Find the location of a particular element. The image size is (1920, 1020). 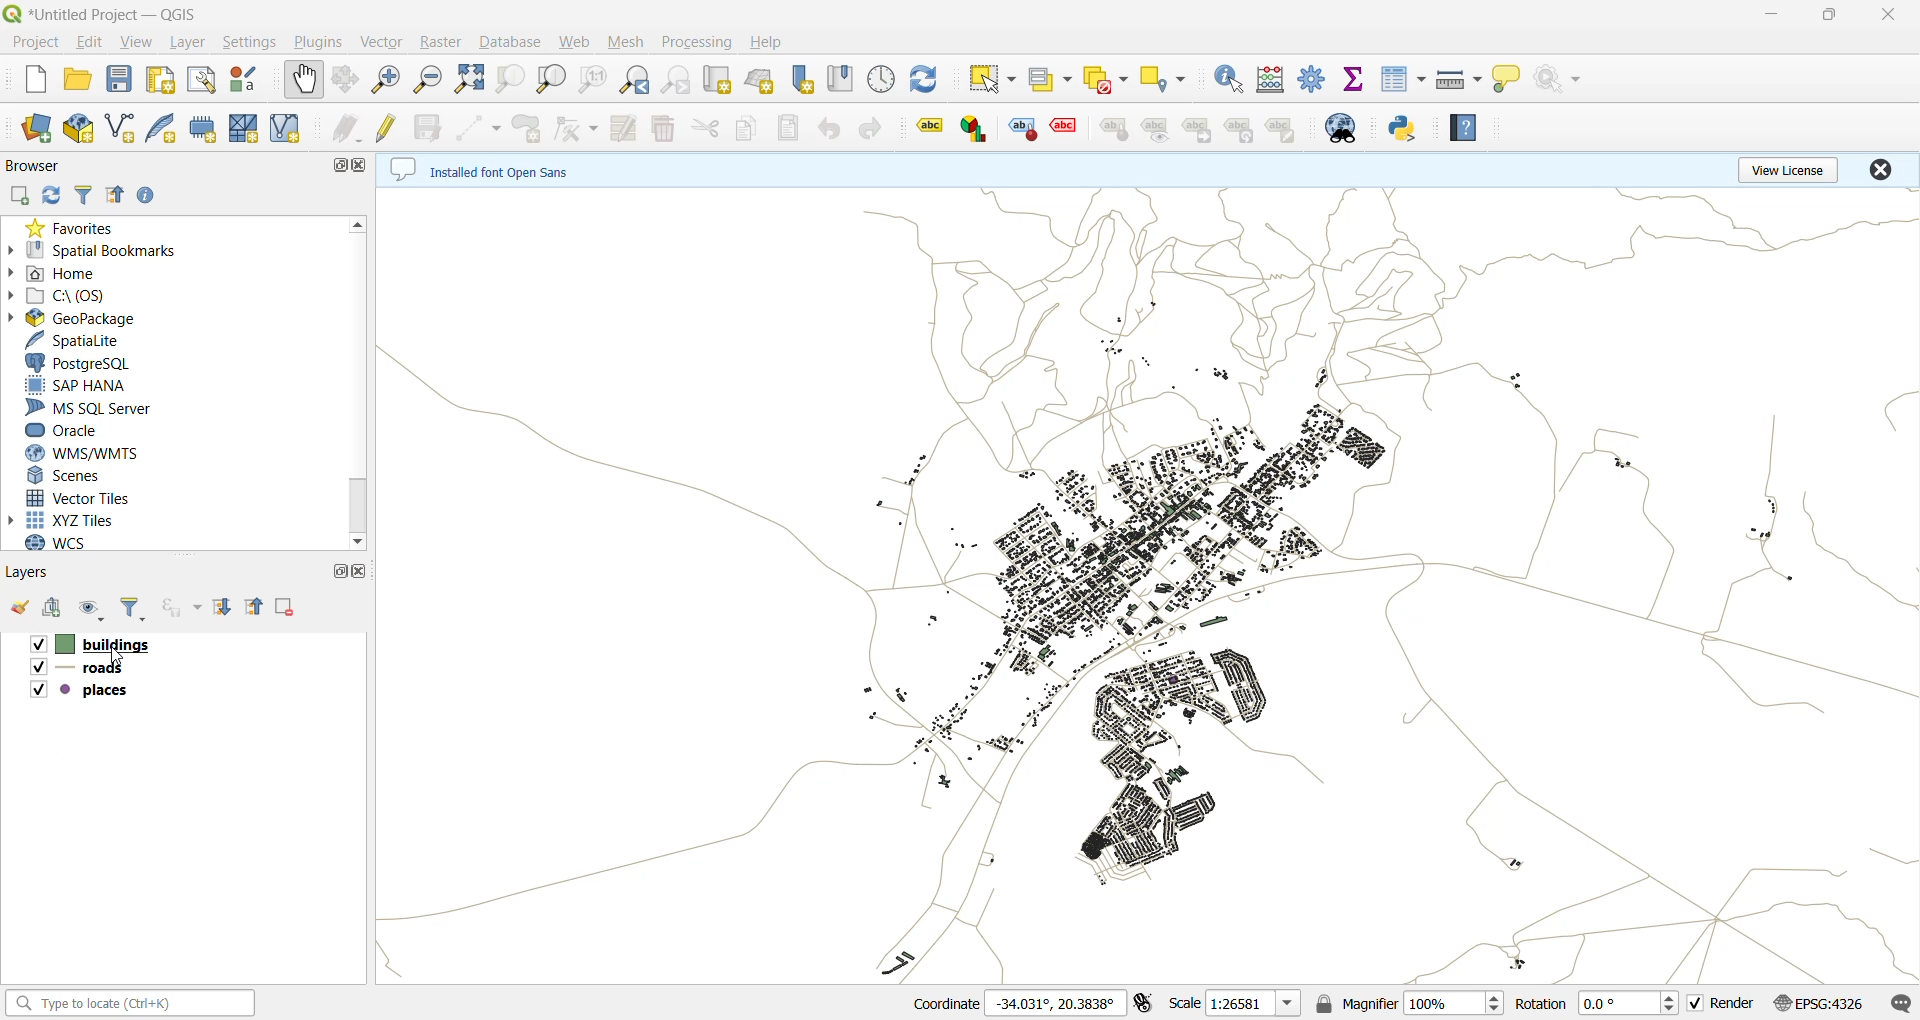

pin/unpin labels and diagrams is located at coordinates (1119, 128).